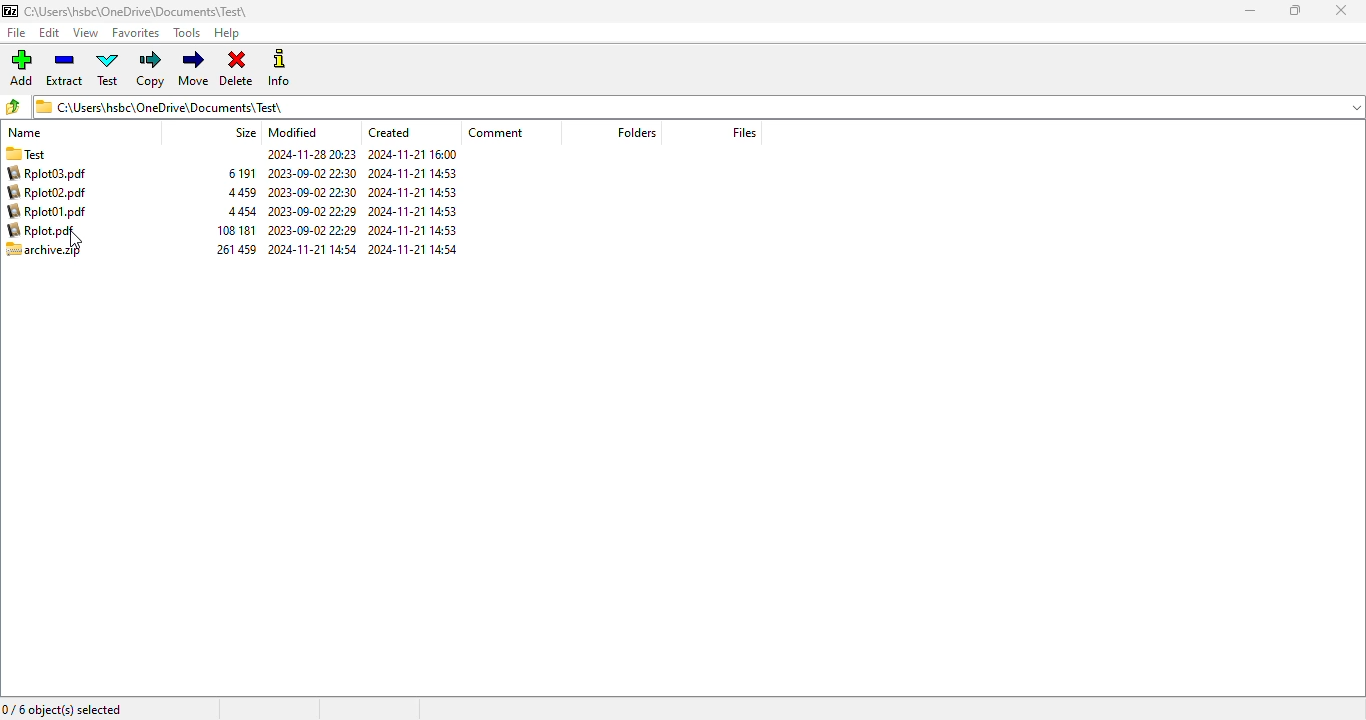 This screenshot has height=720, width=1366. I want to click on close, so click(1343, 11).